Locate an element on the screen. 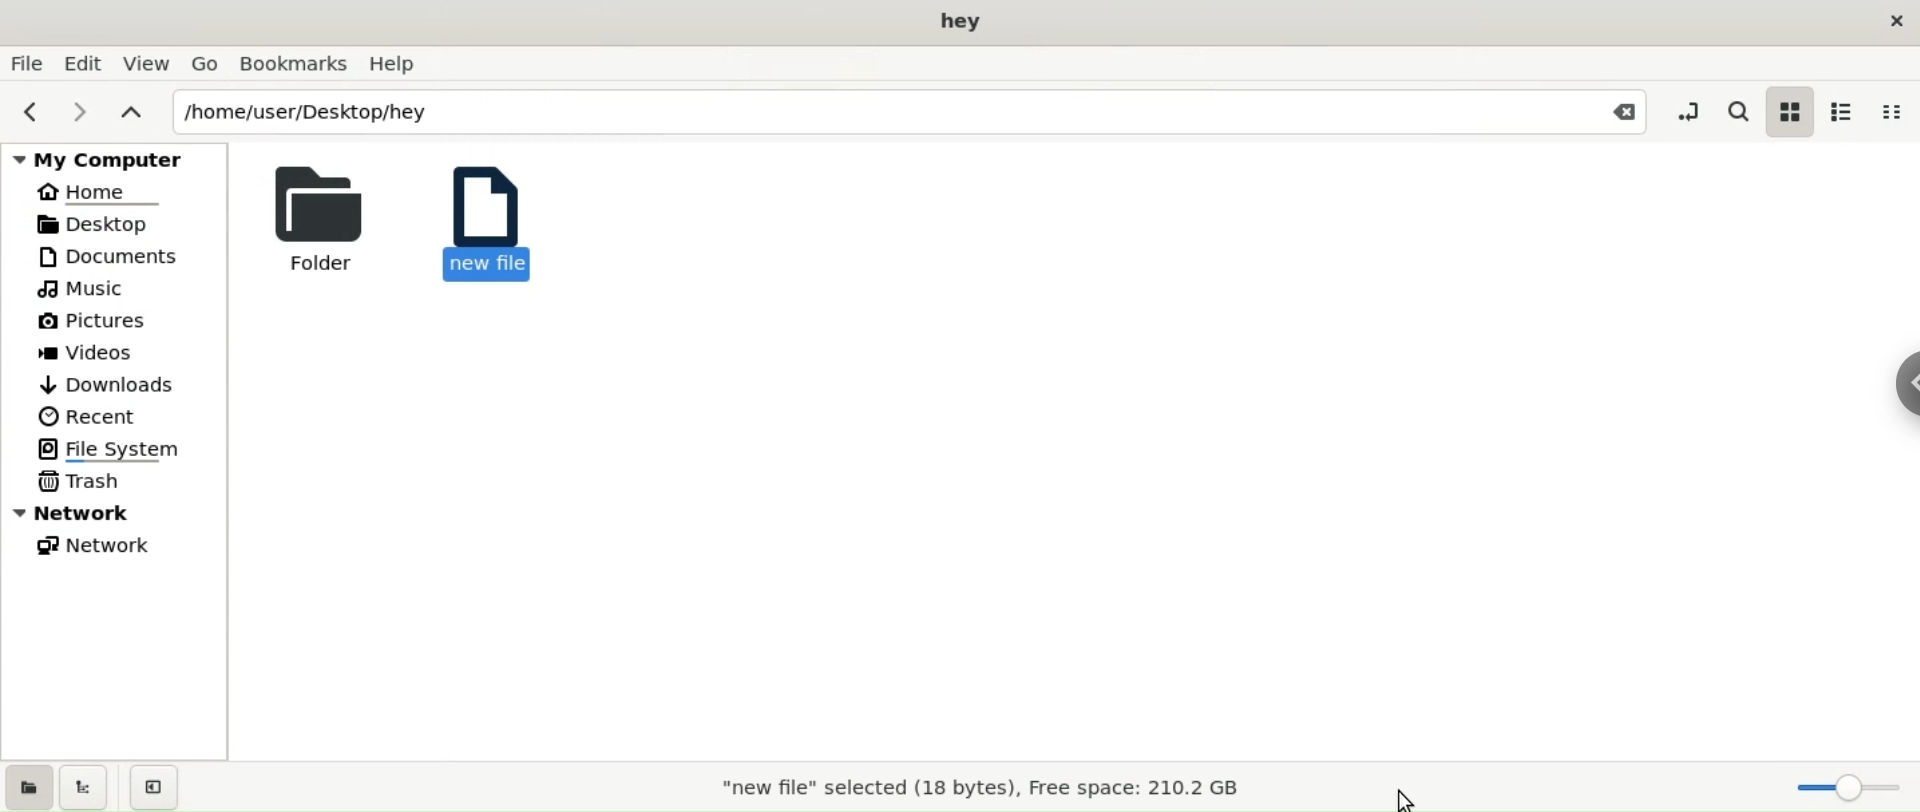 This screenshot has width=1920, height=812. Go is located at coordinates (204, 63).